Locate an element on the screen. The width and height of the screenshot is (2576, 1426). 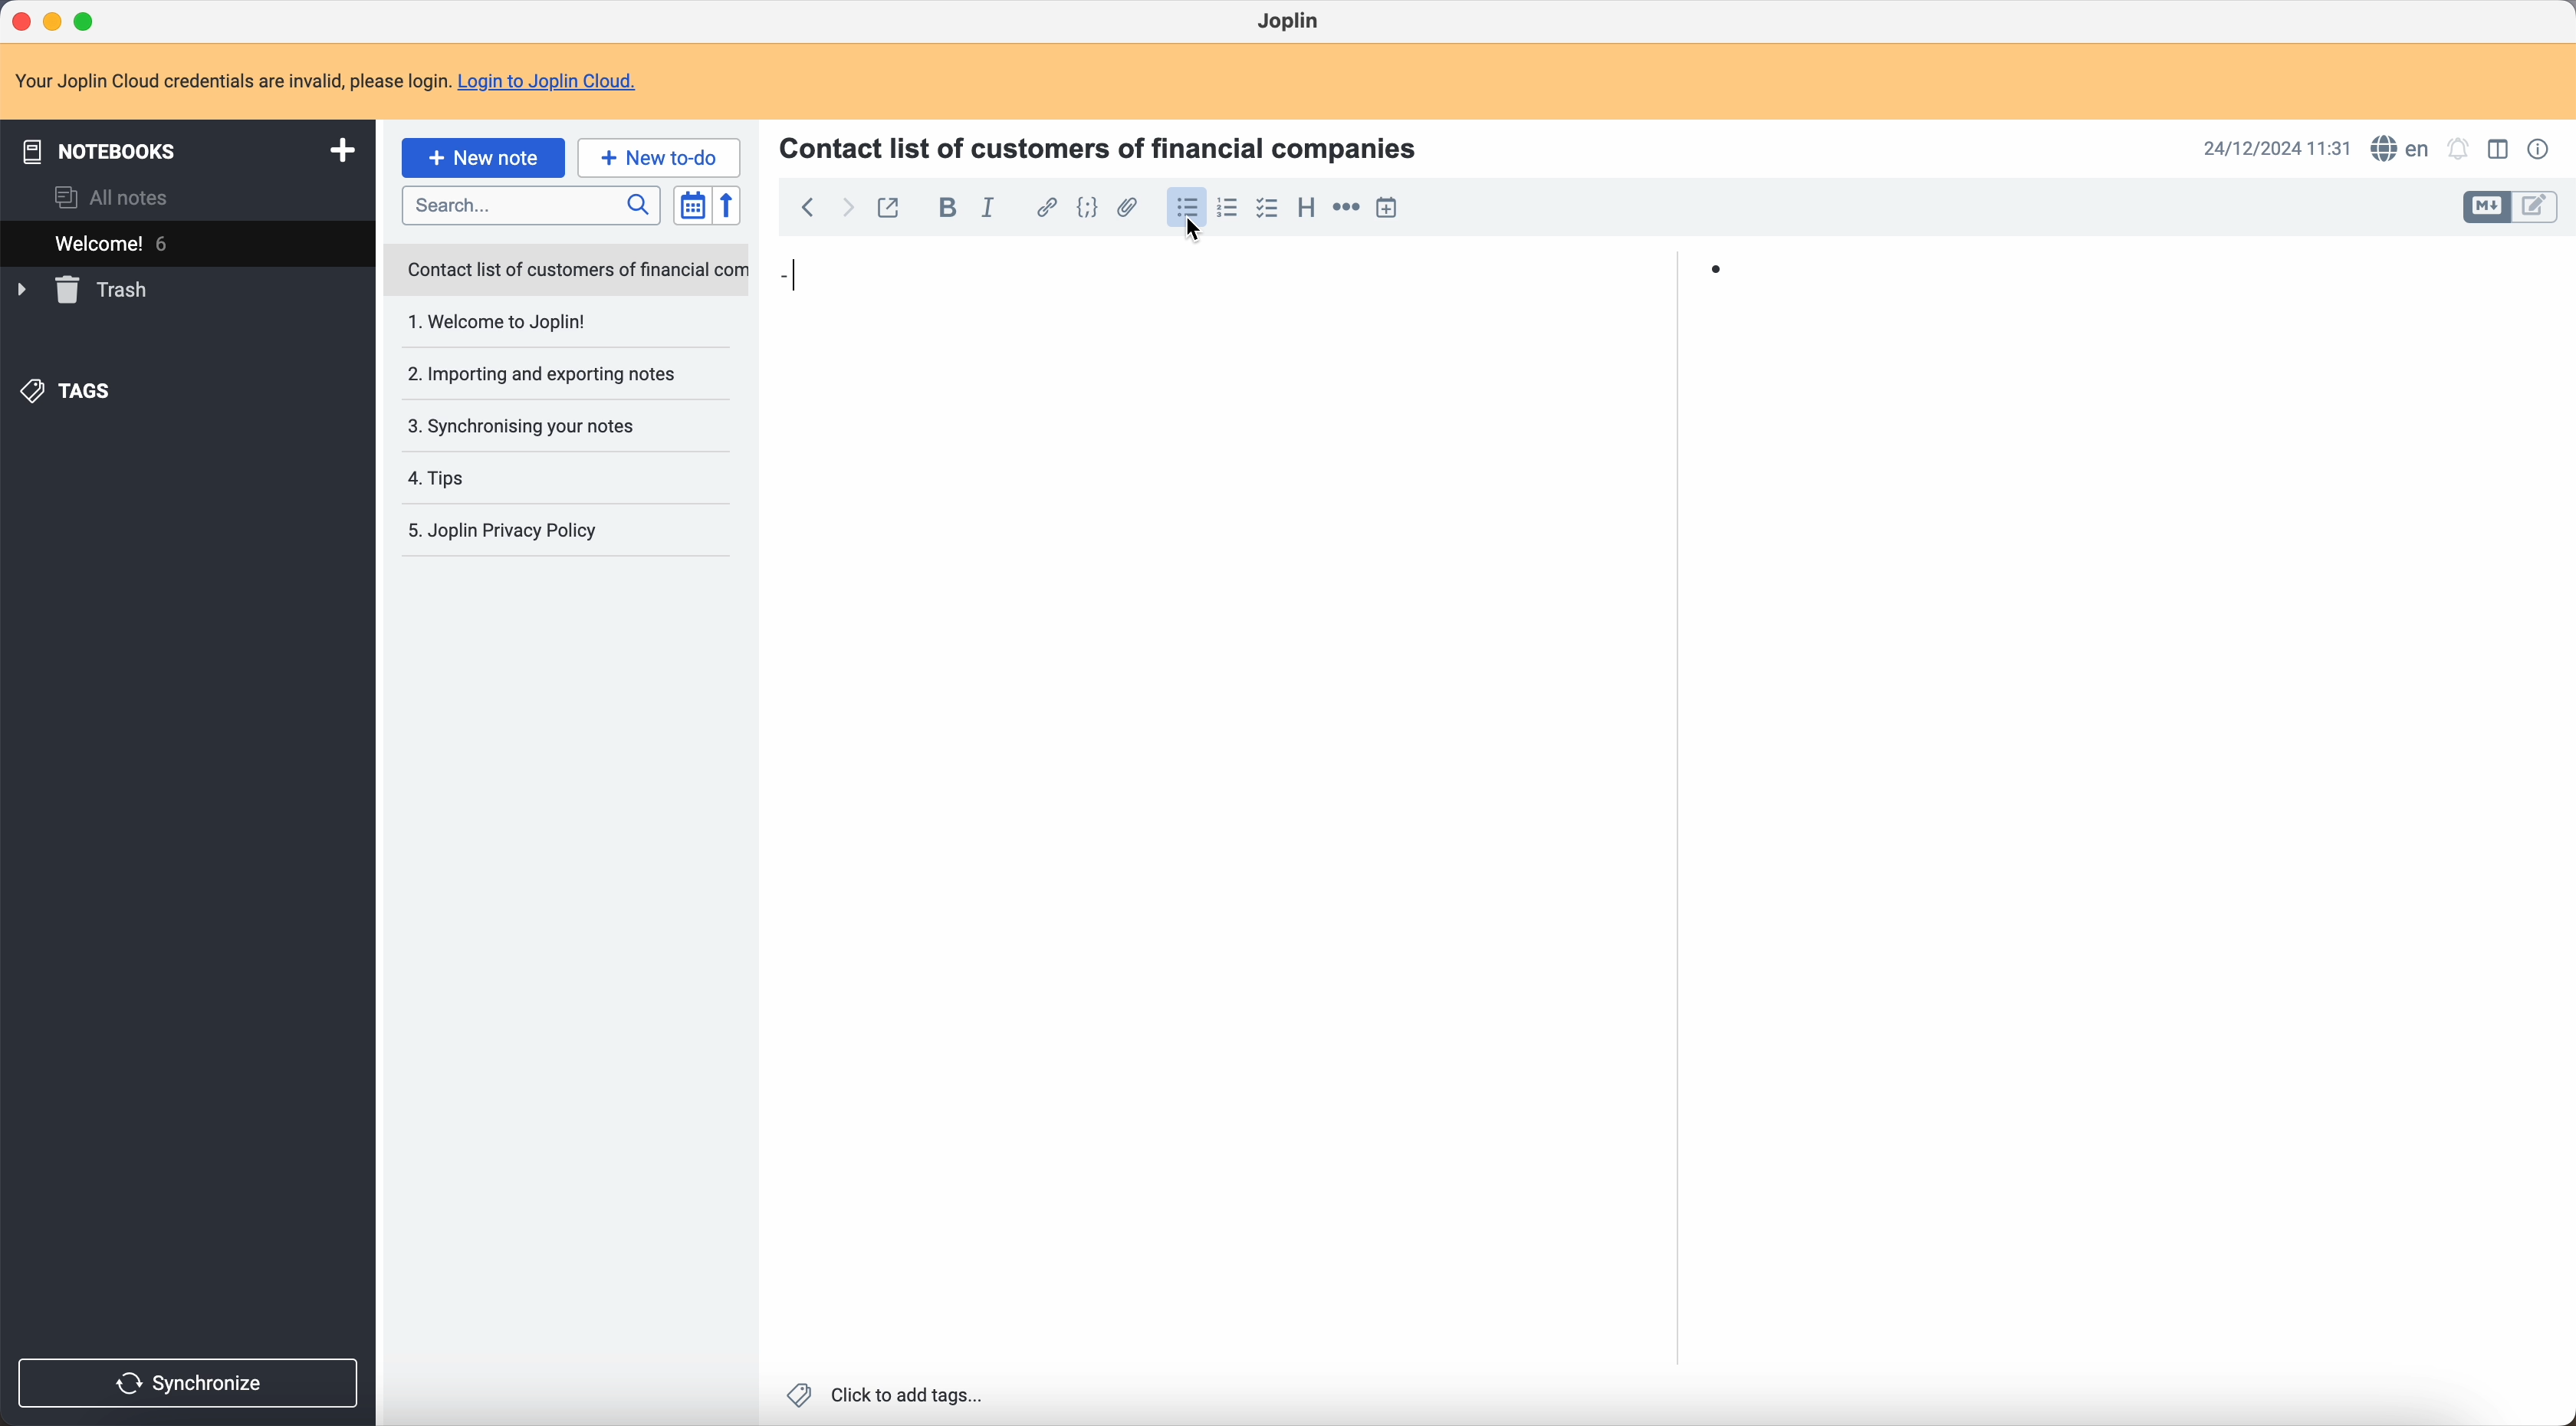
all notes is located at coordinates (113, 195).